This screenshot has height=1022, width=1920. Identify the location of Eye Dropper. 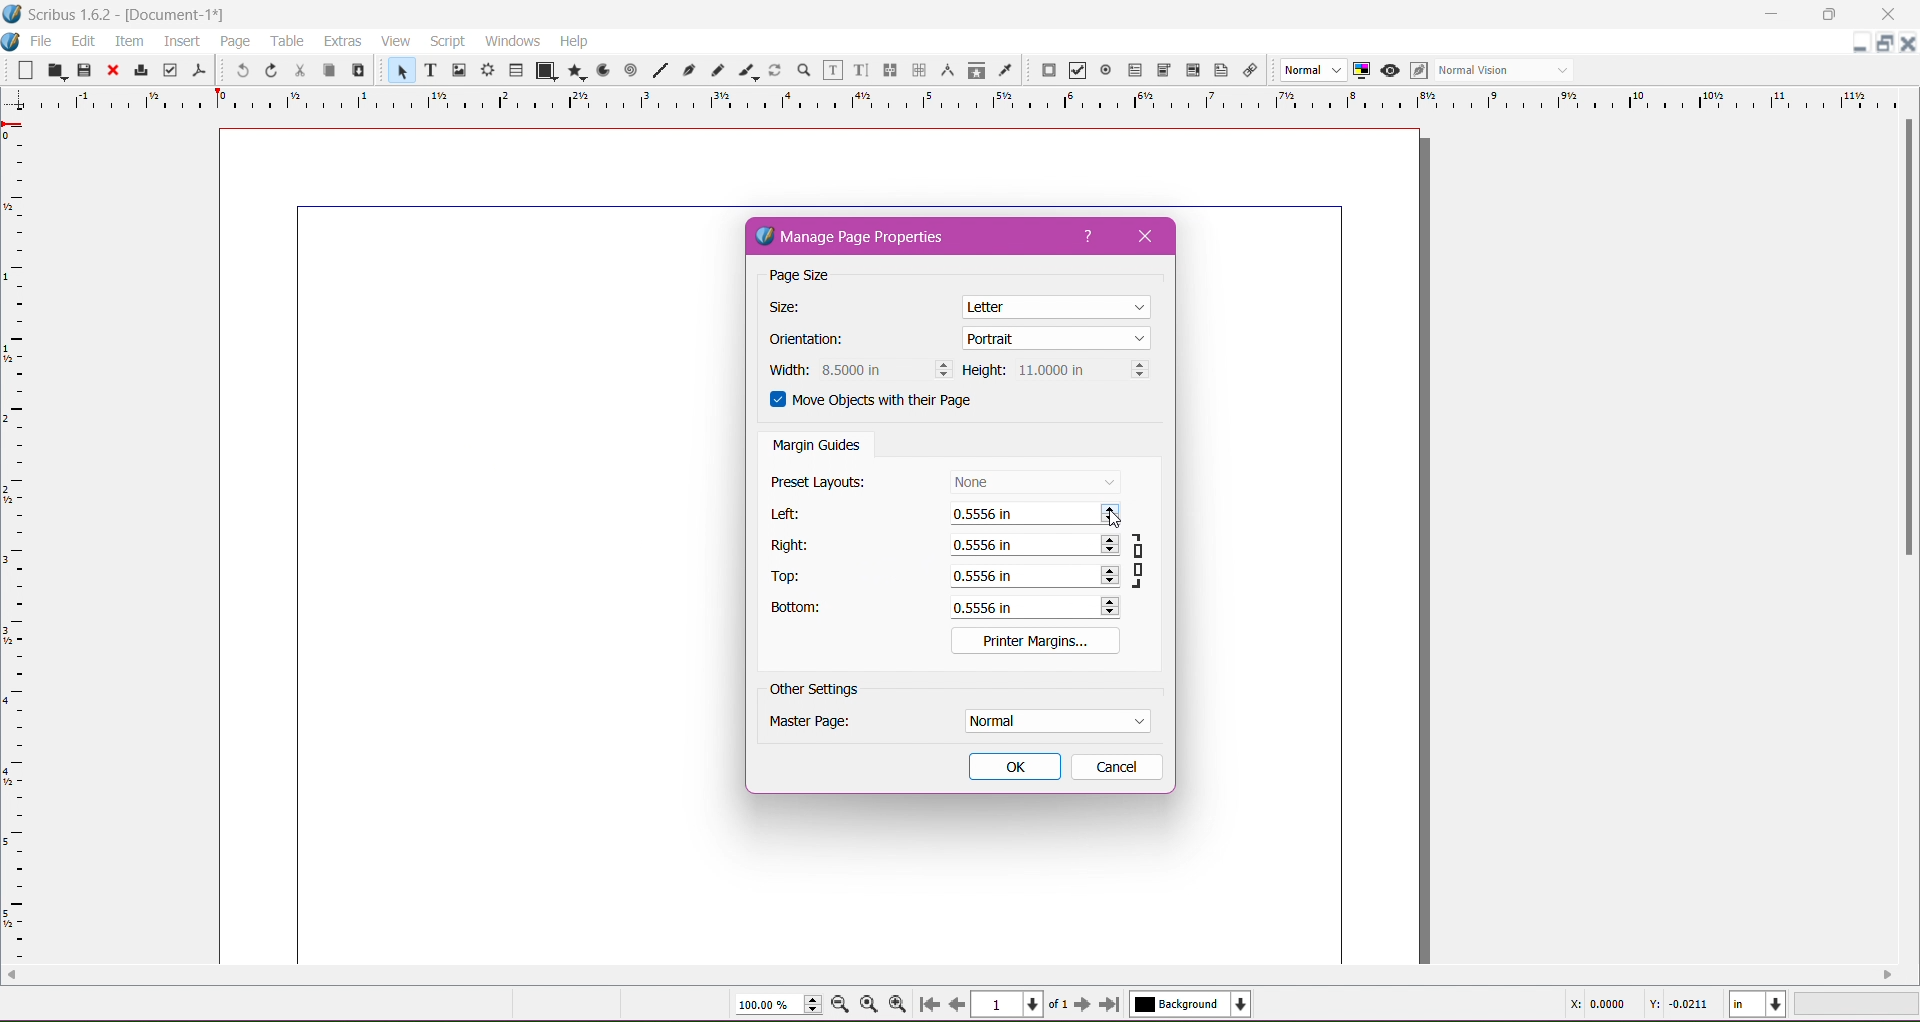
(1005, 70).